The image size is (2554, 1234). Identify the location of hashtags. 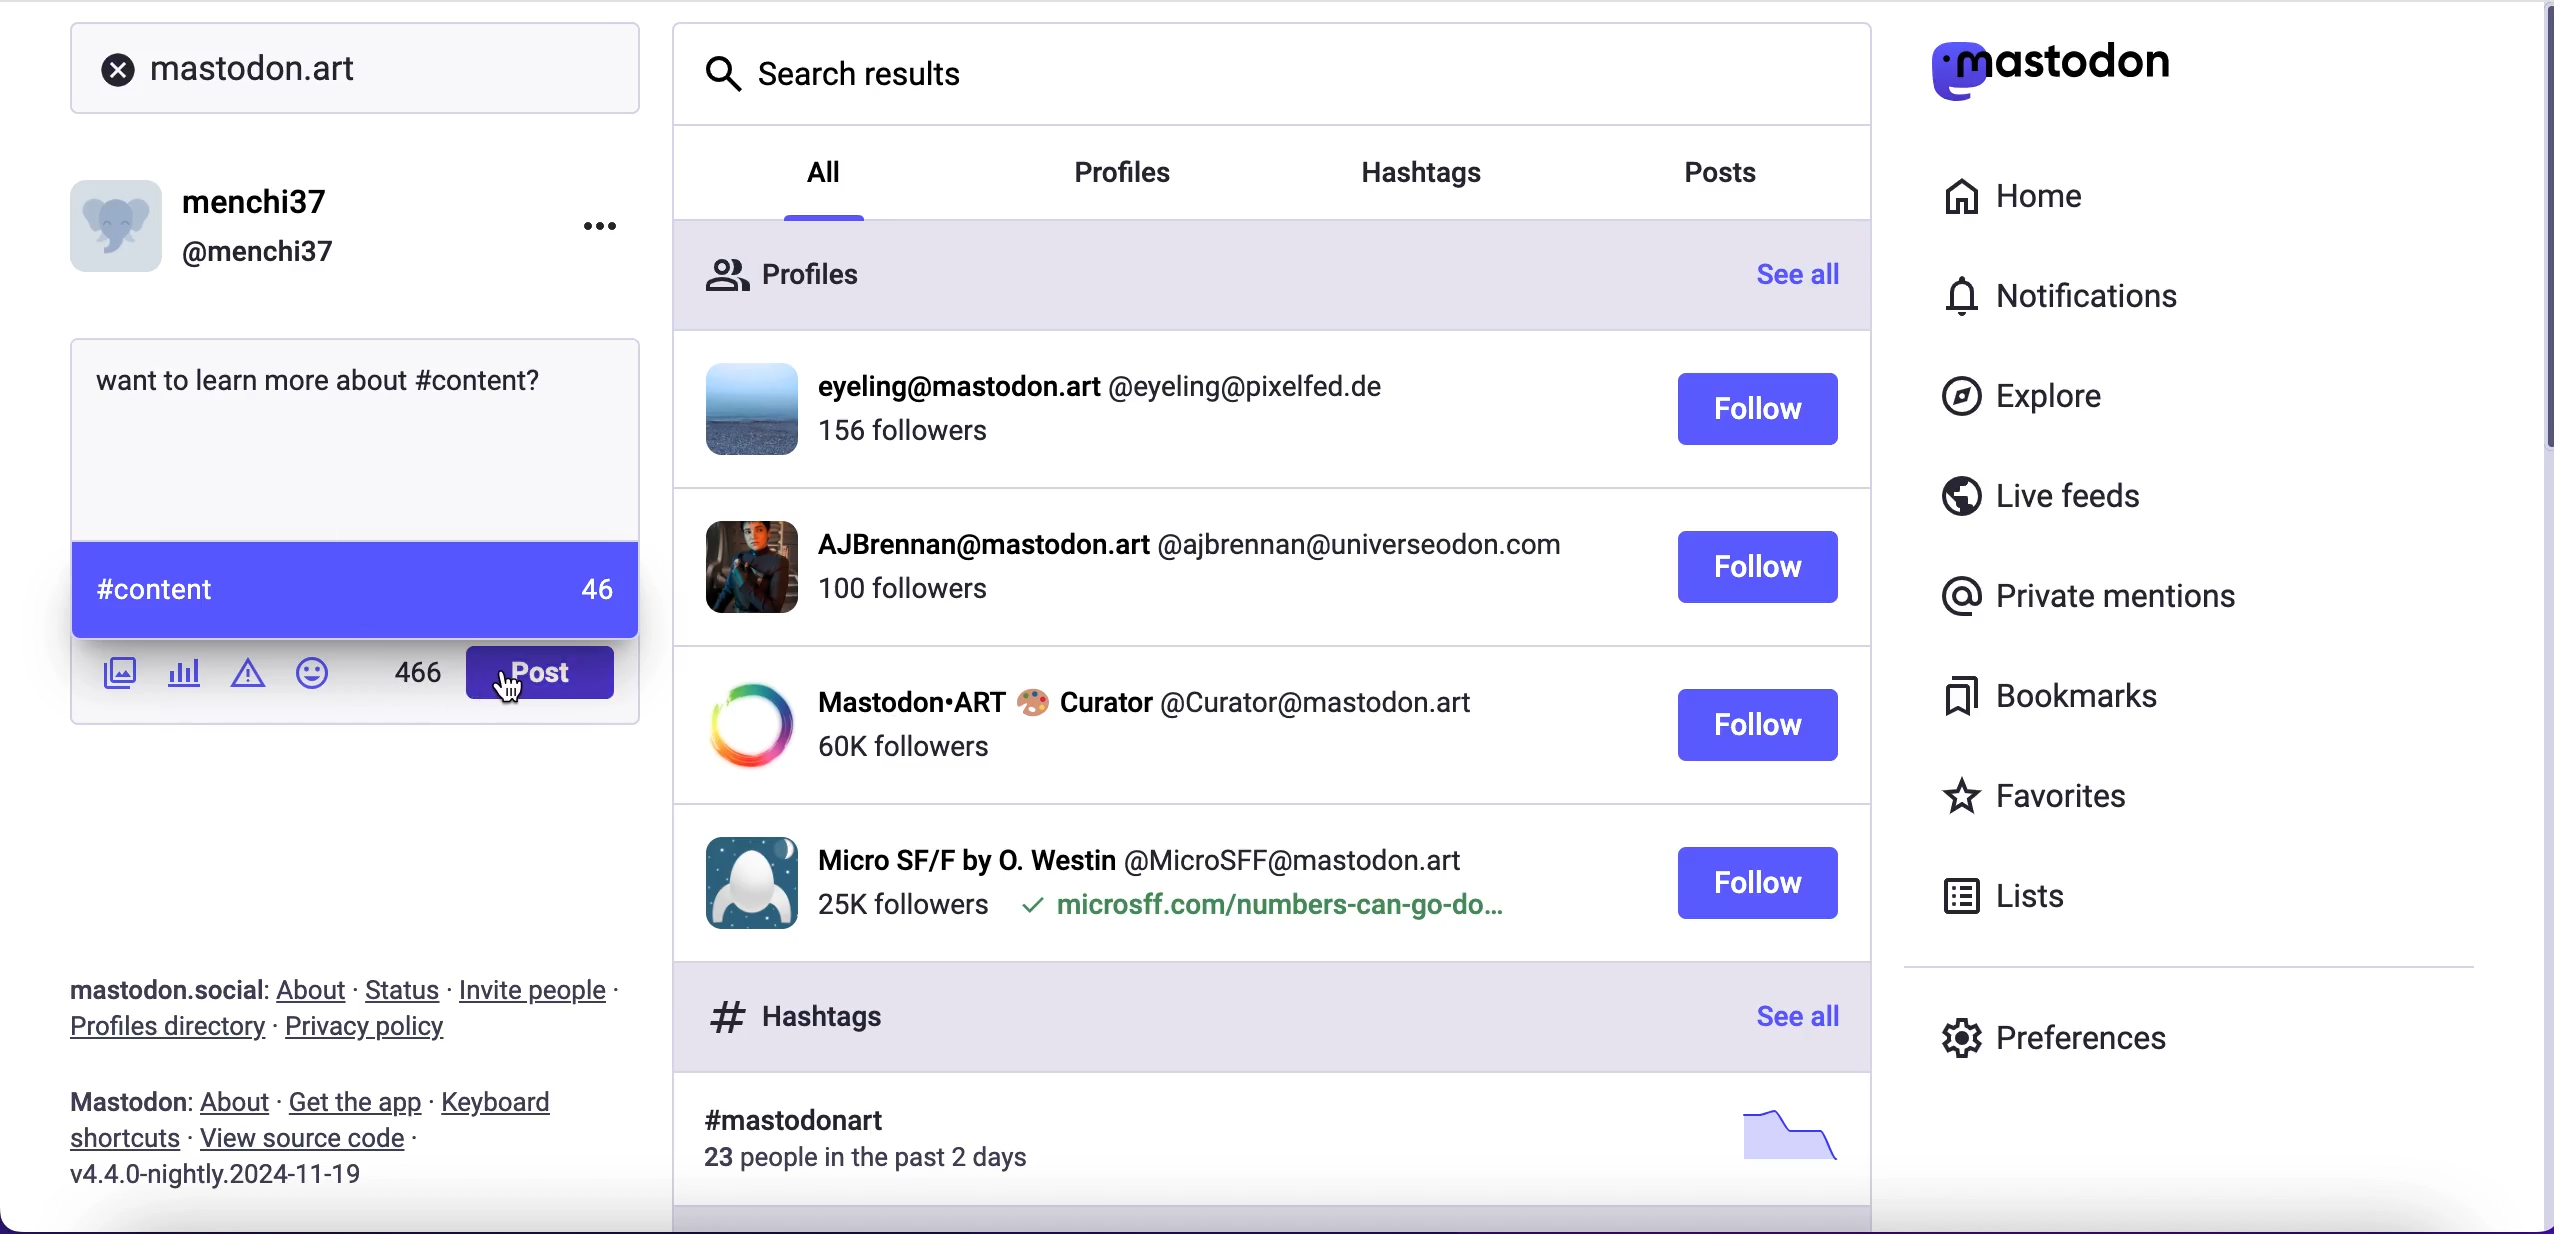
(787, 1016).